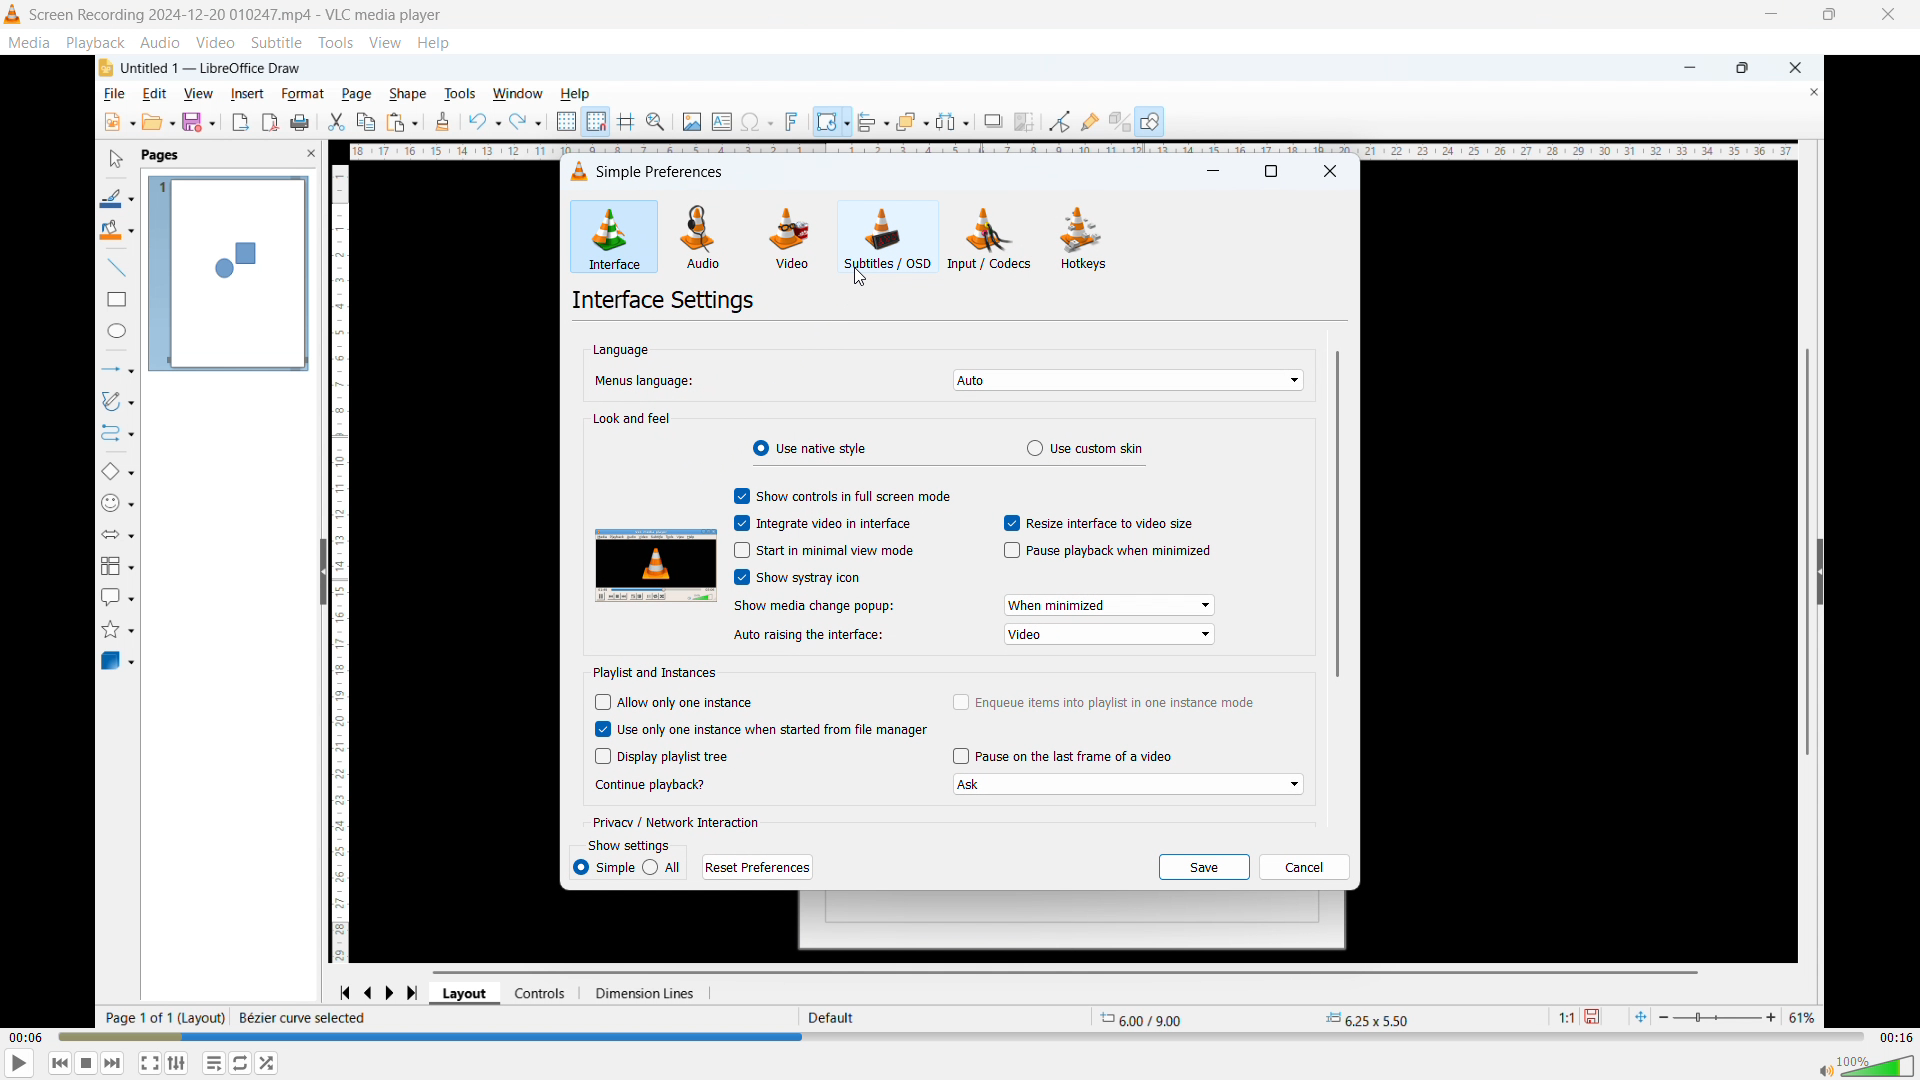 The width and height of the screenshot is (1920, 1080). Describe the element at coordinates (809, 635) in the screenshot. I see `Auto raising the interface` at that location.